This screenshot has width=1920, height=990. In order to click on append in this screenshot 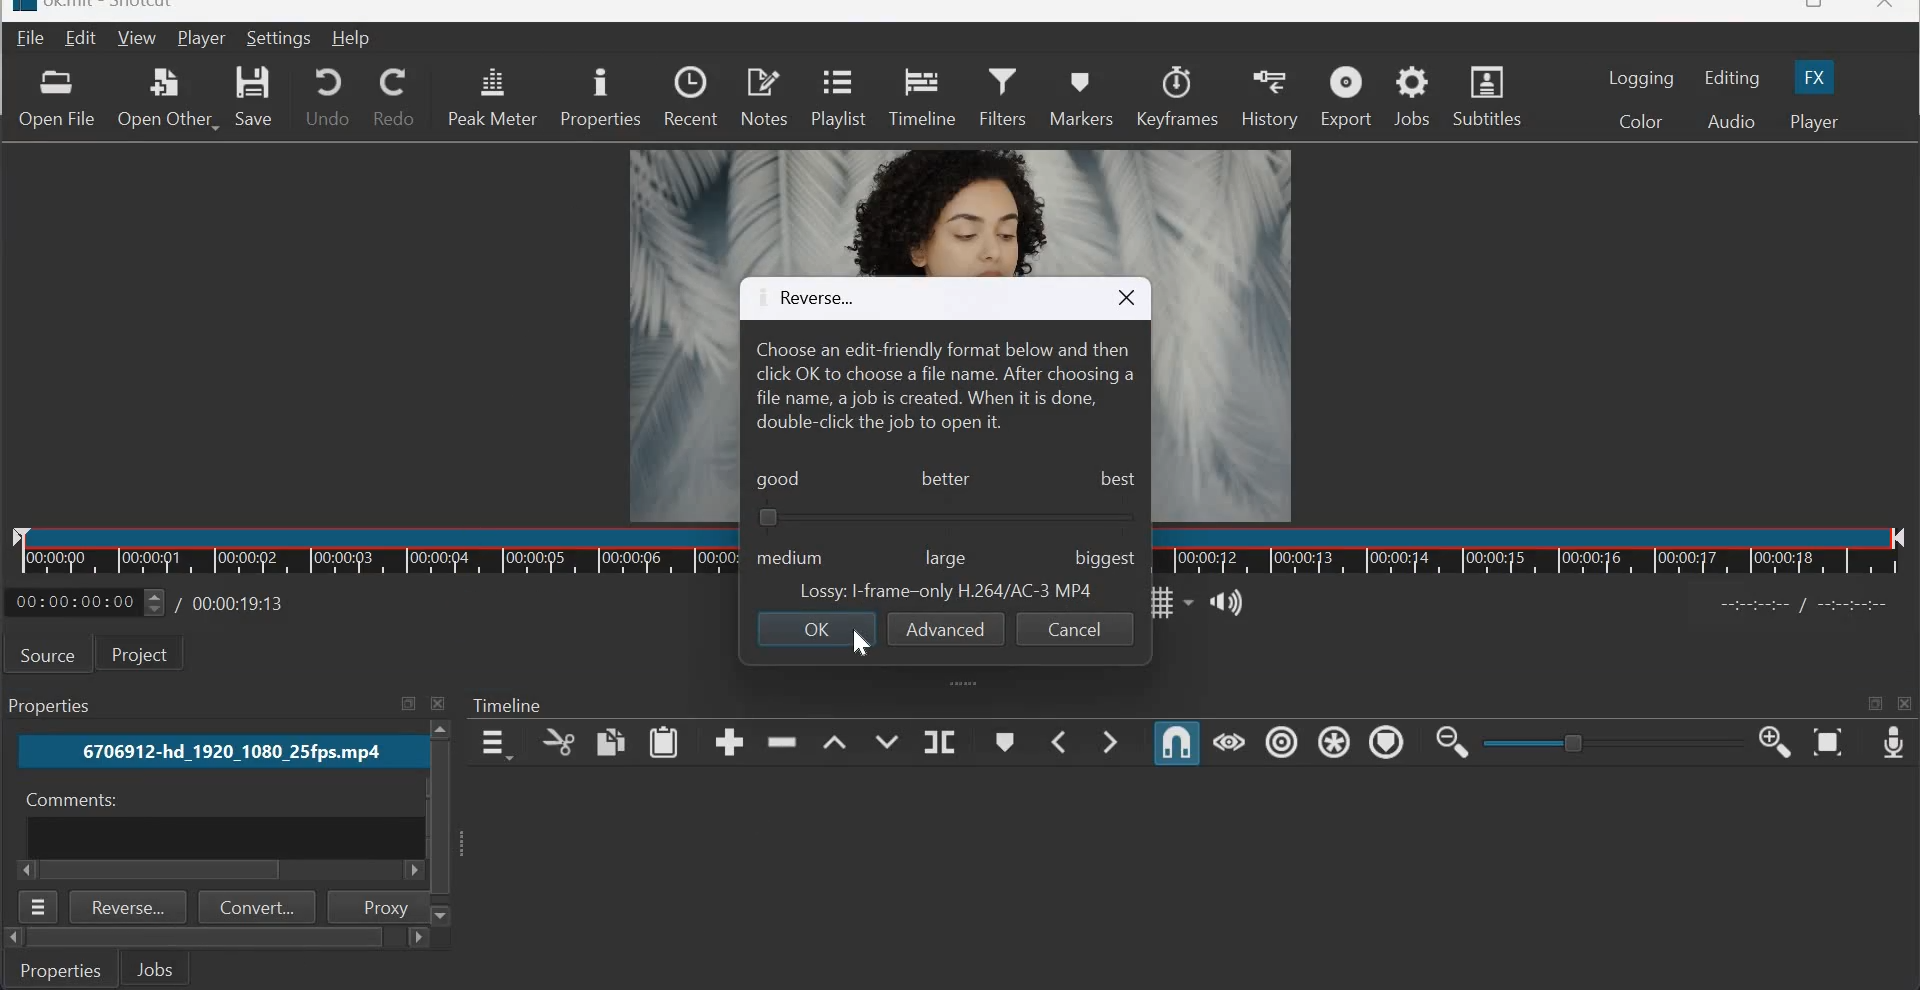, I will do `click(729, 742)`.